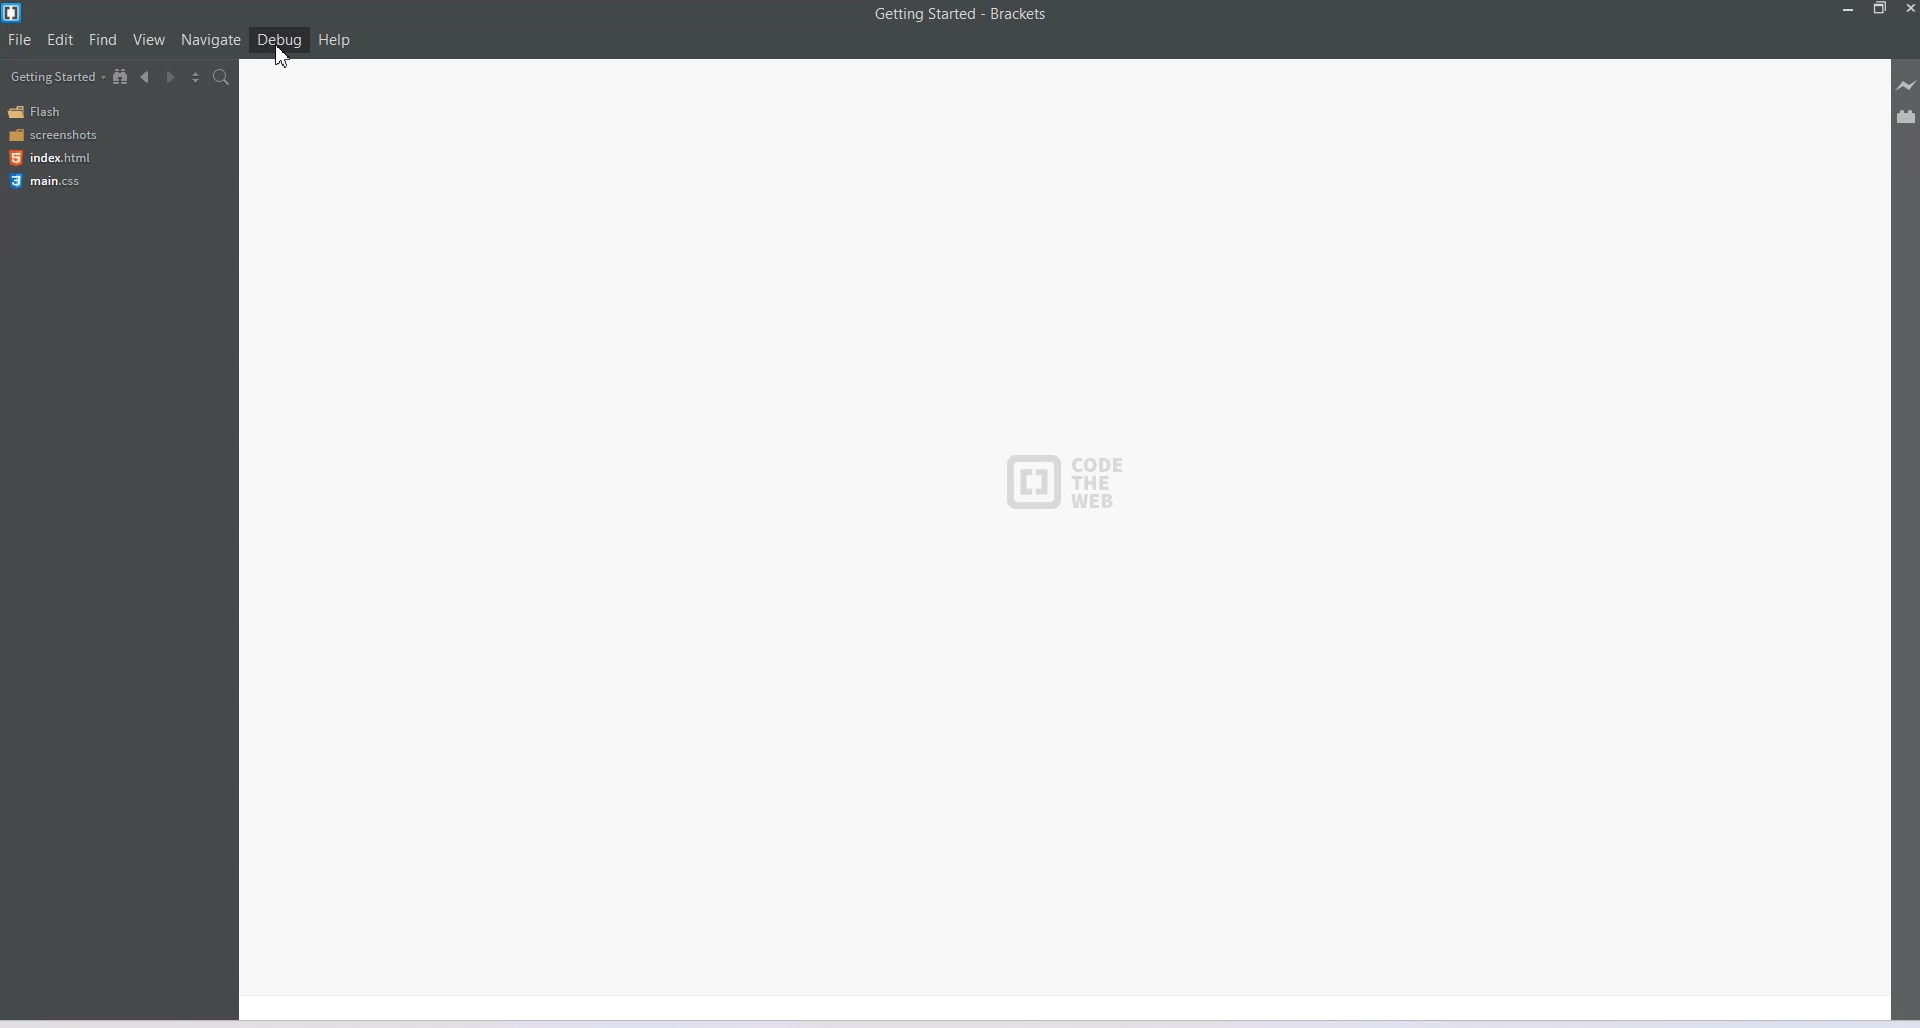 The image size is (1920, 1028). I want to click on View, so click(150, 39).